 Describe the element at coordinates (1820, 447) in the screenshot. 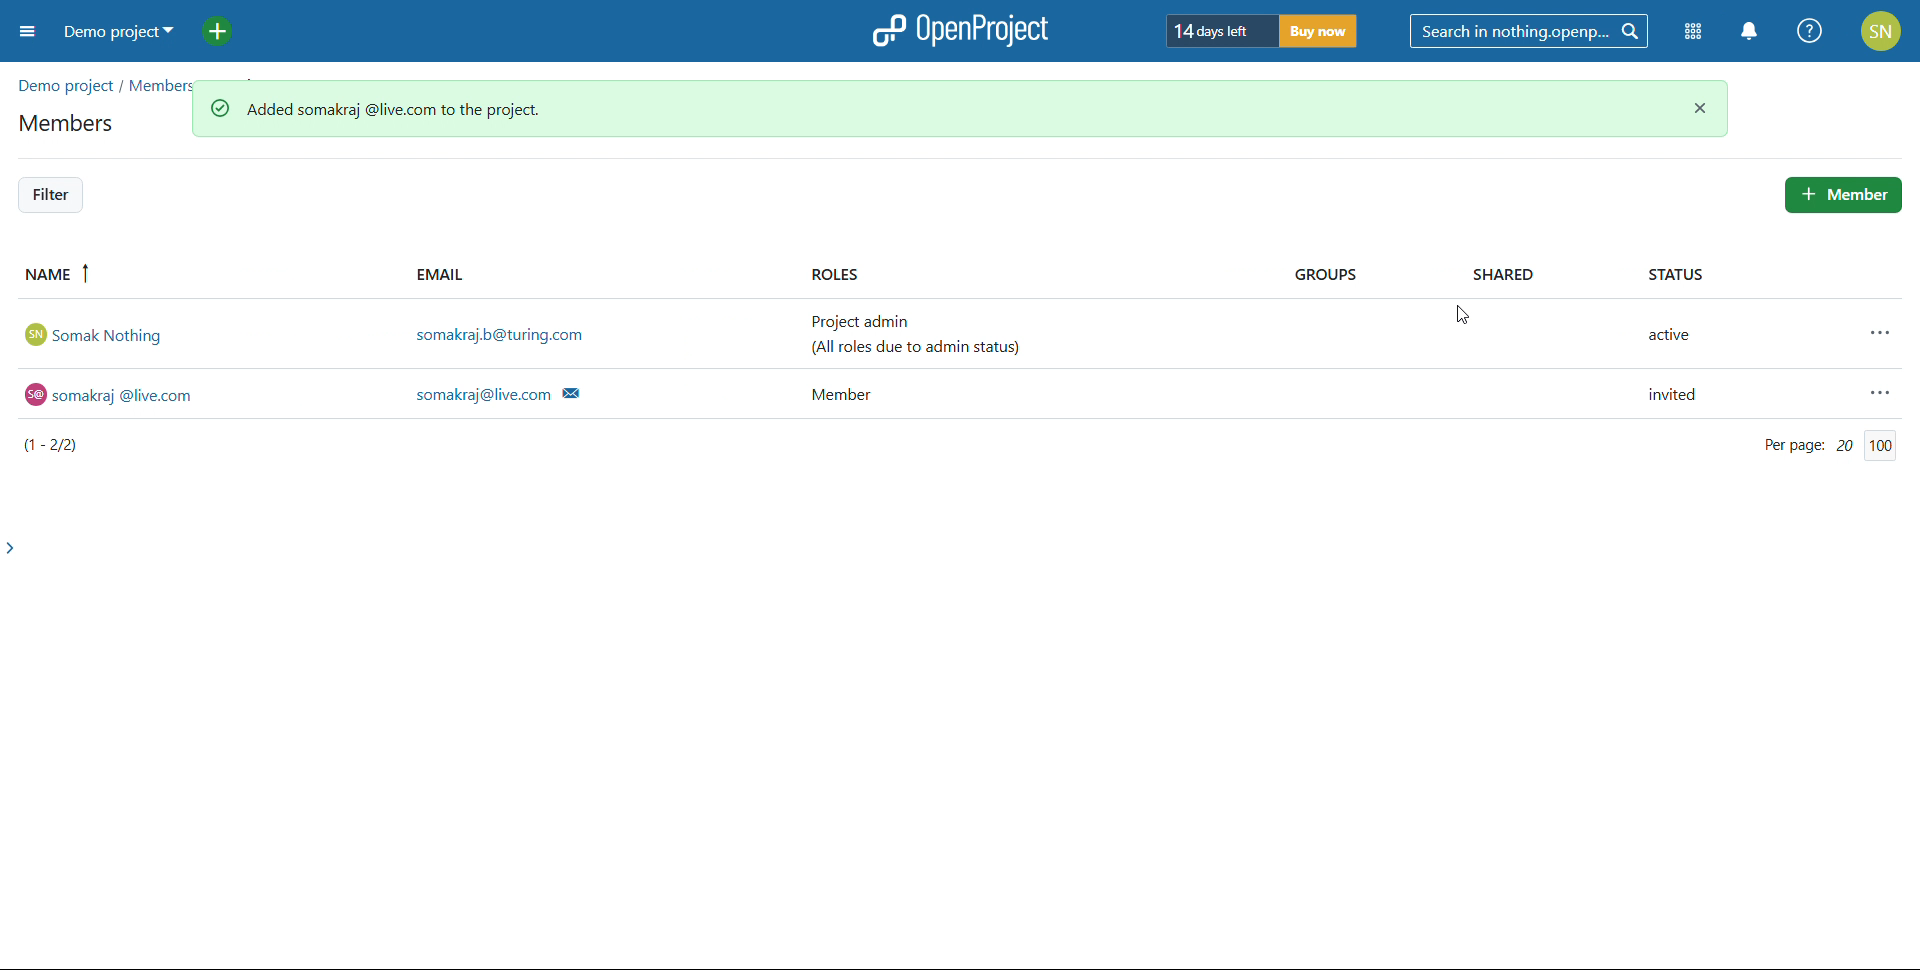

I see `Per page: 20/100` at that location.